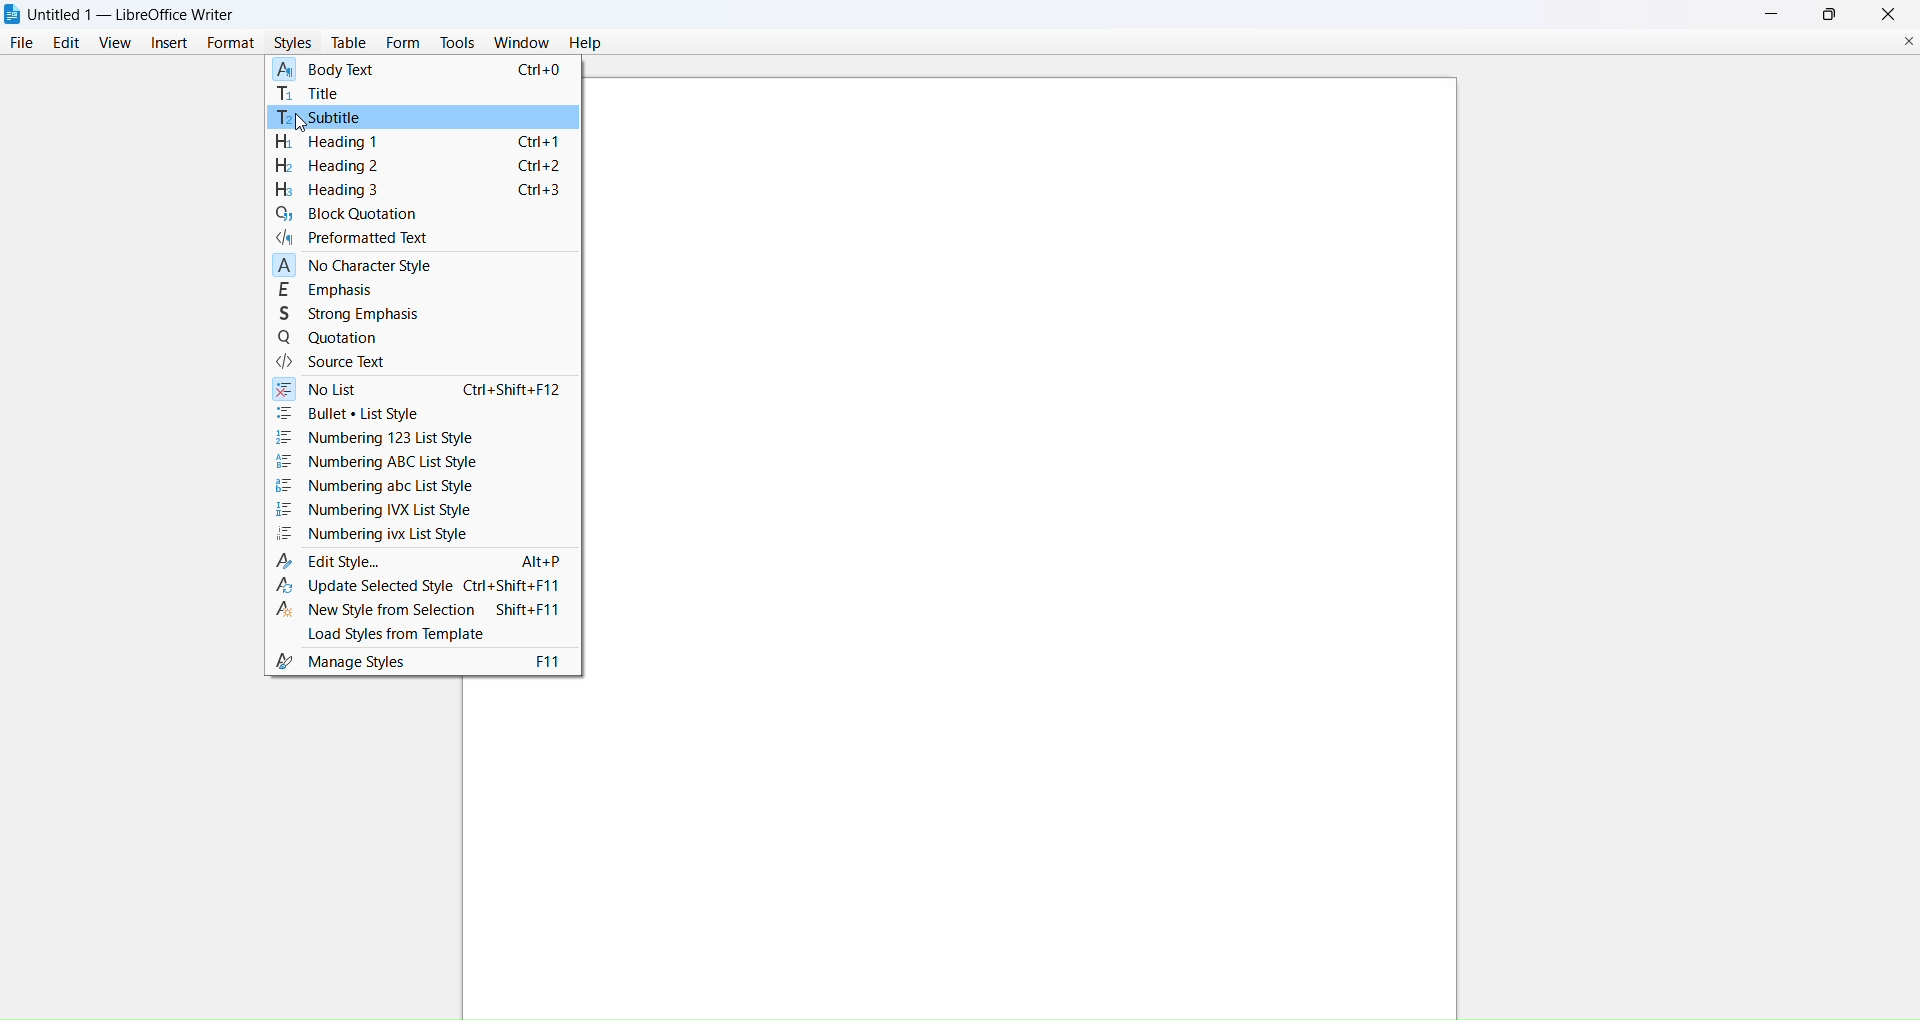  What do you see at coordinates (353, 240) in the screenshot?
I see `prefomatted text` at bounding box center [353, 240].